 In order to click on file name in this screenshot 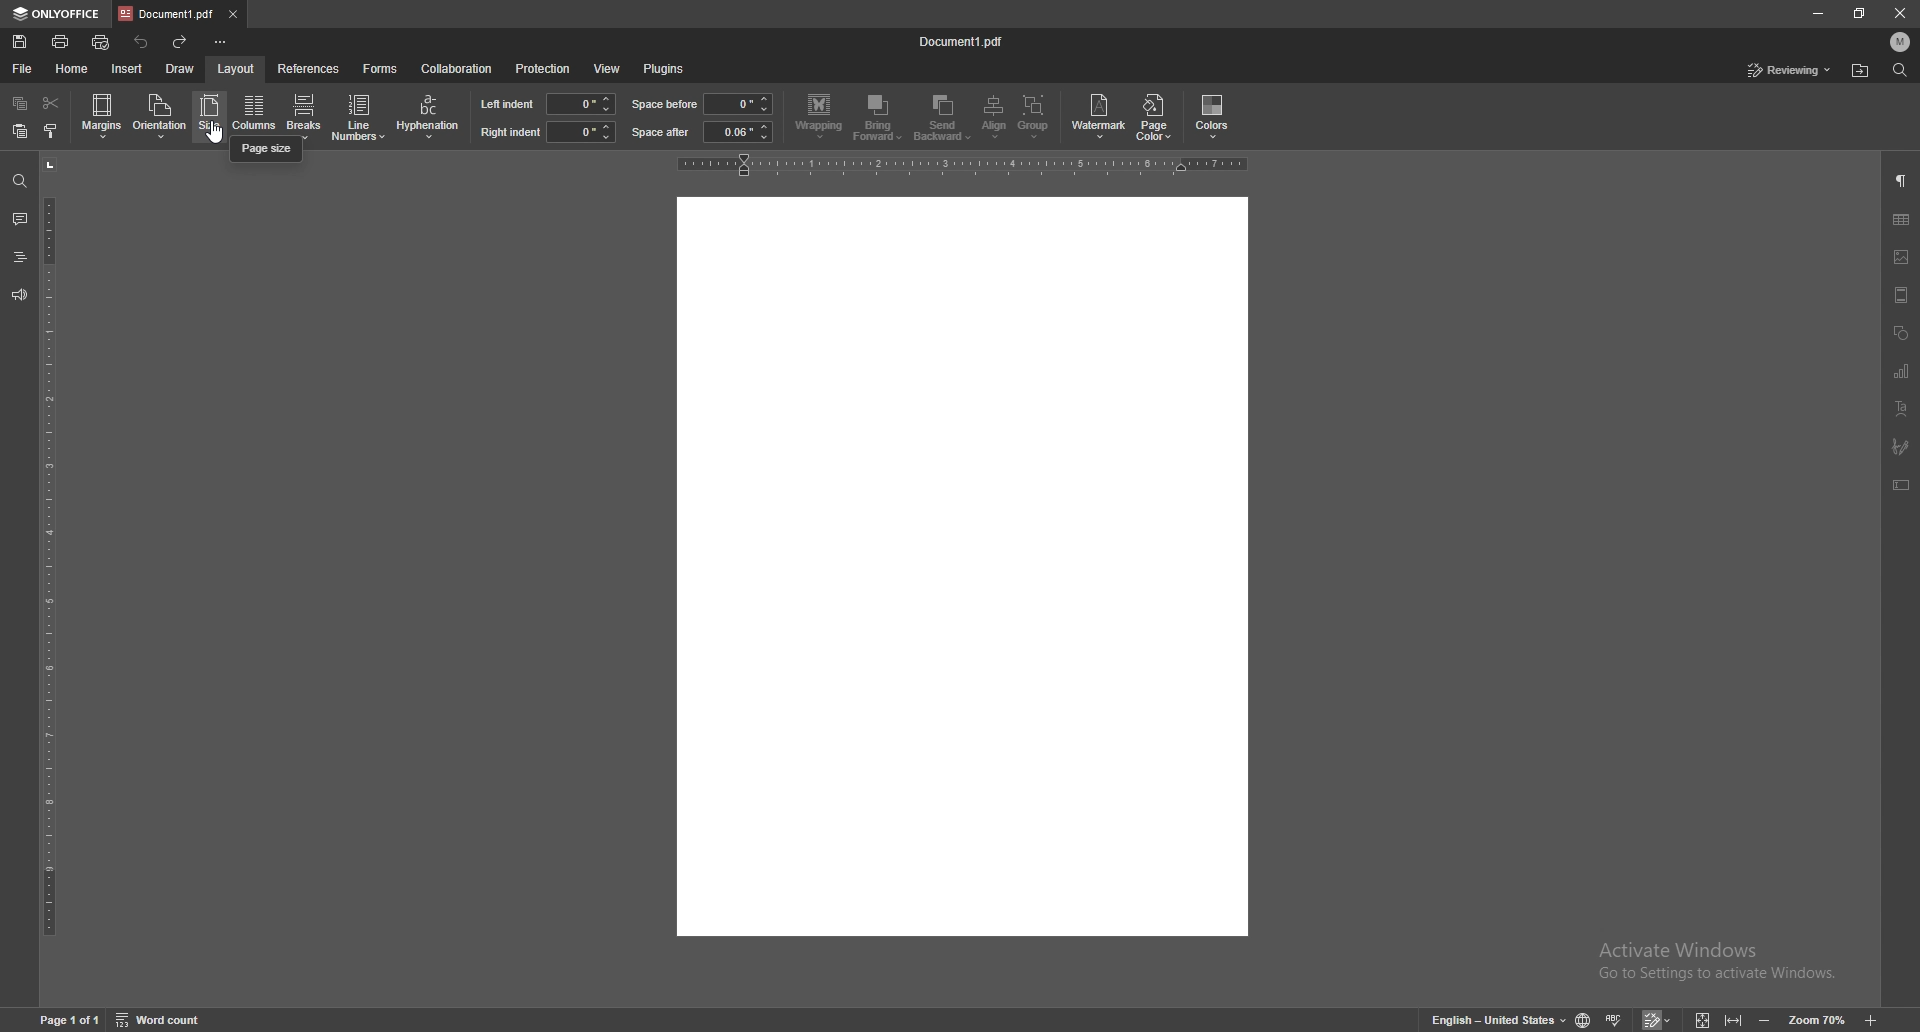, I will do `click(964, 39)`.